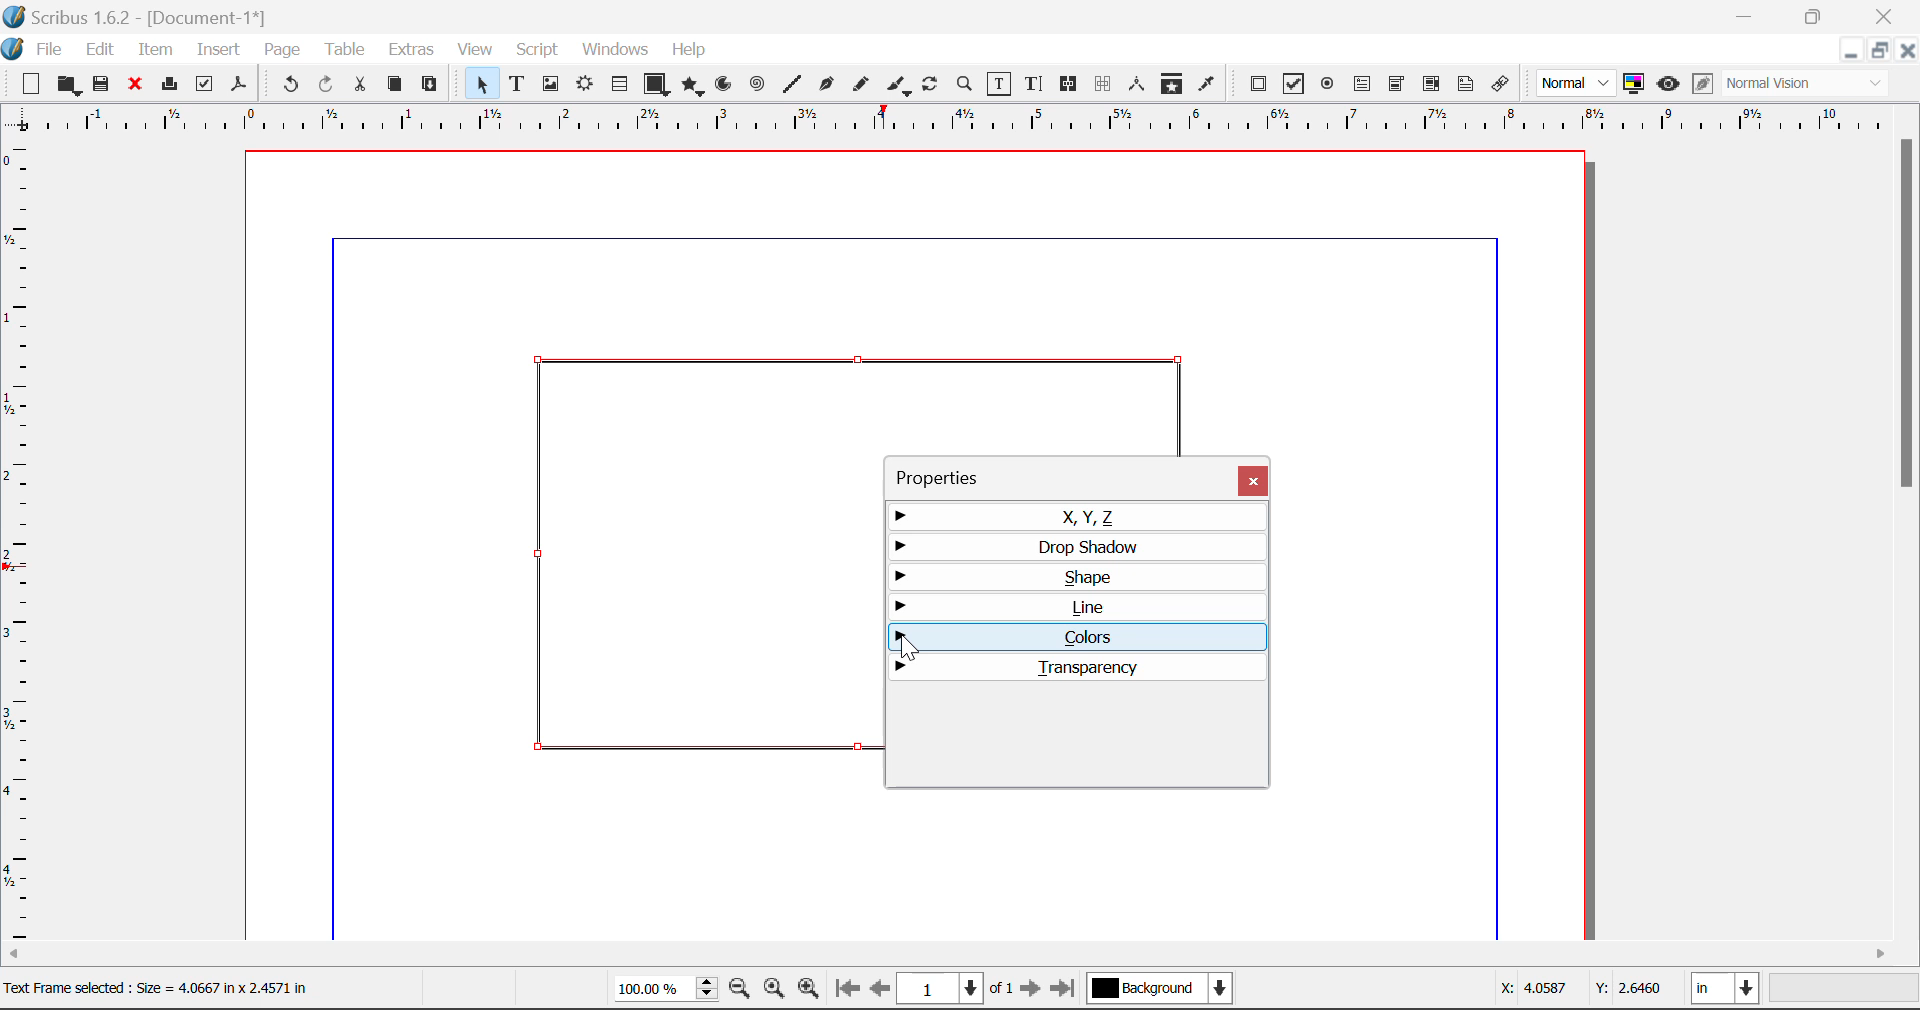 The height and width of the screenshot is (1010, 1920). I want to click on Drop Shadow, so click(1074, 546).